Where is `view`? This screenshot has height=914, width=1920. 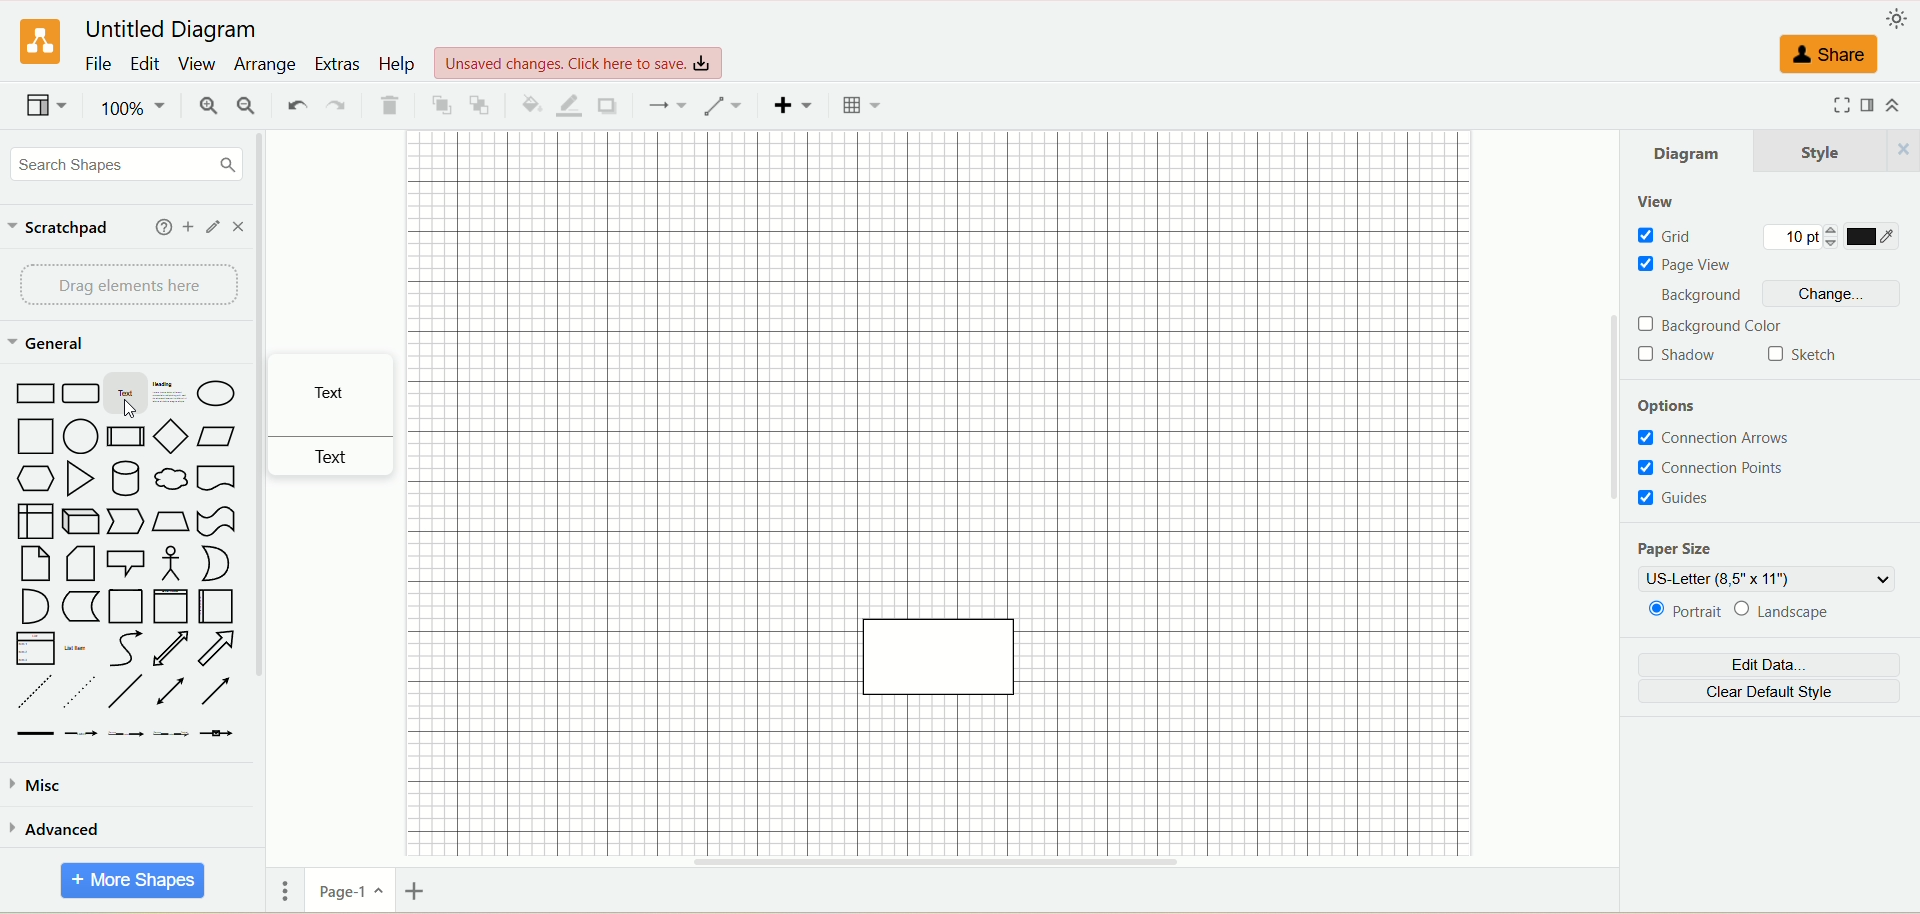
view is located at coordinates (41, 109).